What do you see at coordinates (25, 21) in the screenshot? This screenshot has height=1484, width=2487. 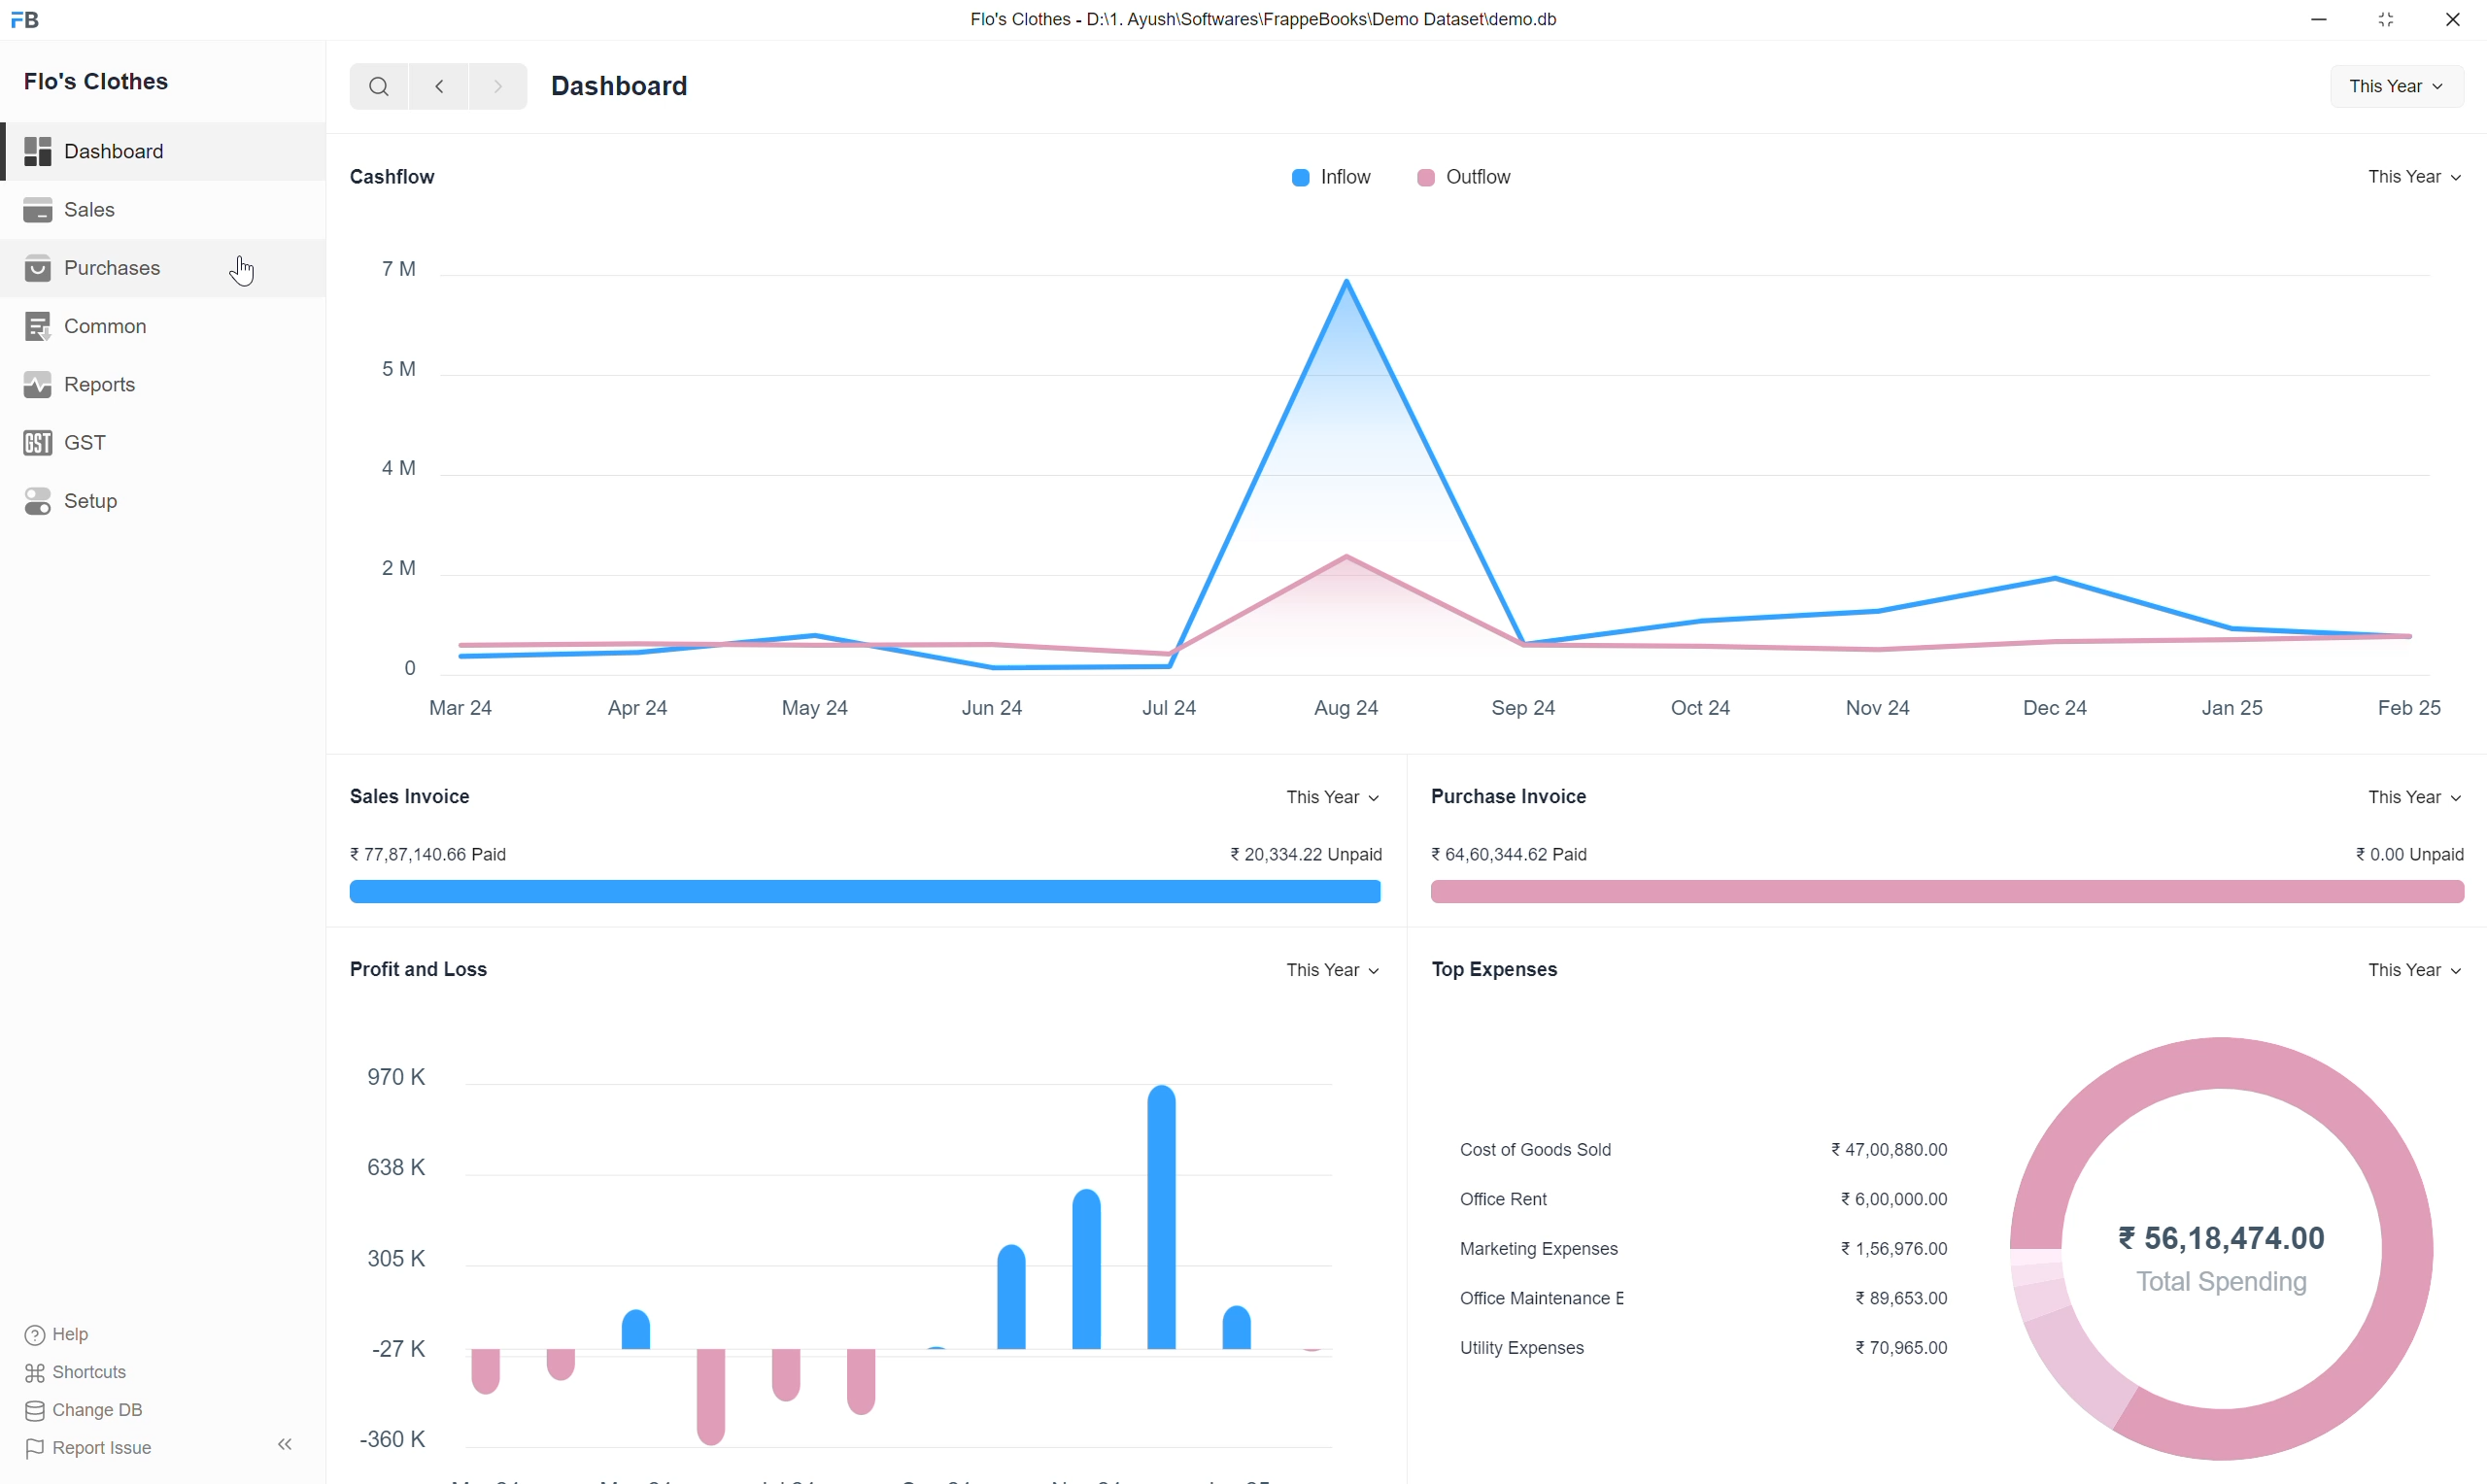 I see `FB` at bounding box center [25, 21].